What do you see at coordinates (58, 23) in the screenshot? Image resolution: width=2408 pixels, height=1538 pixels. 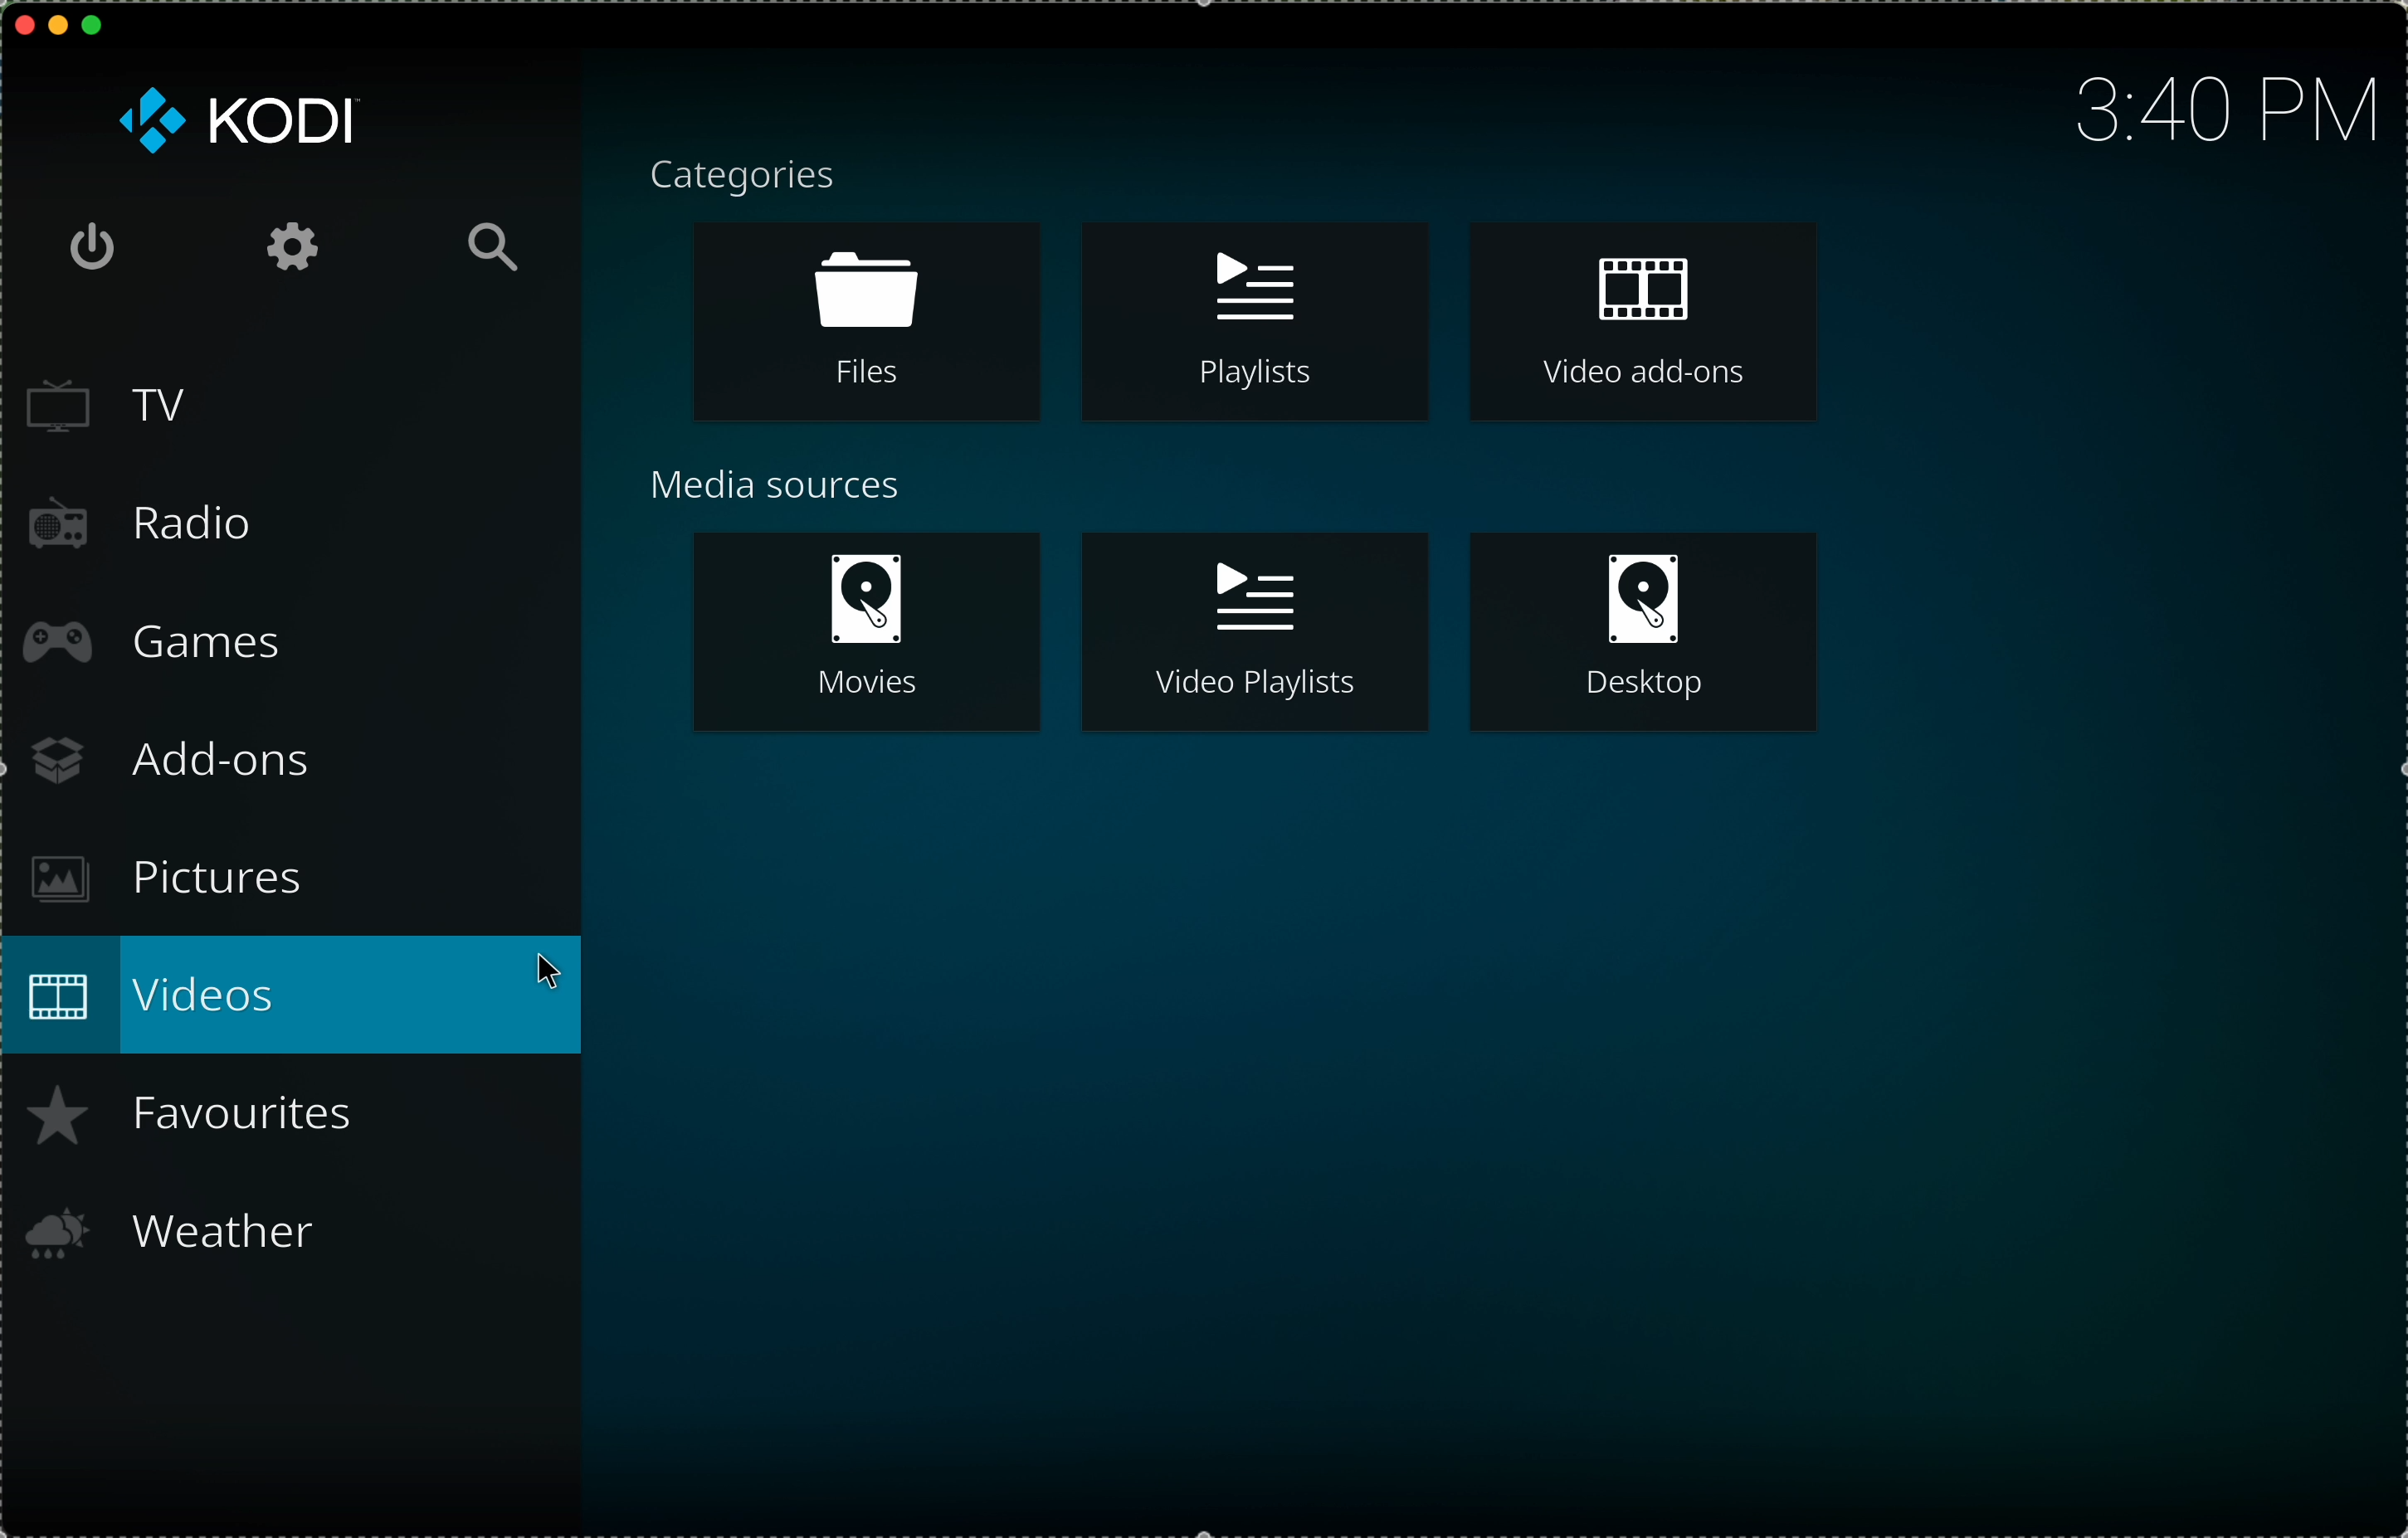 I see `minimise` at bounding box center [58, 23].